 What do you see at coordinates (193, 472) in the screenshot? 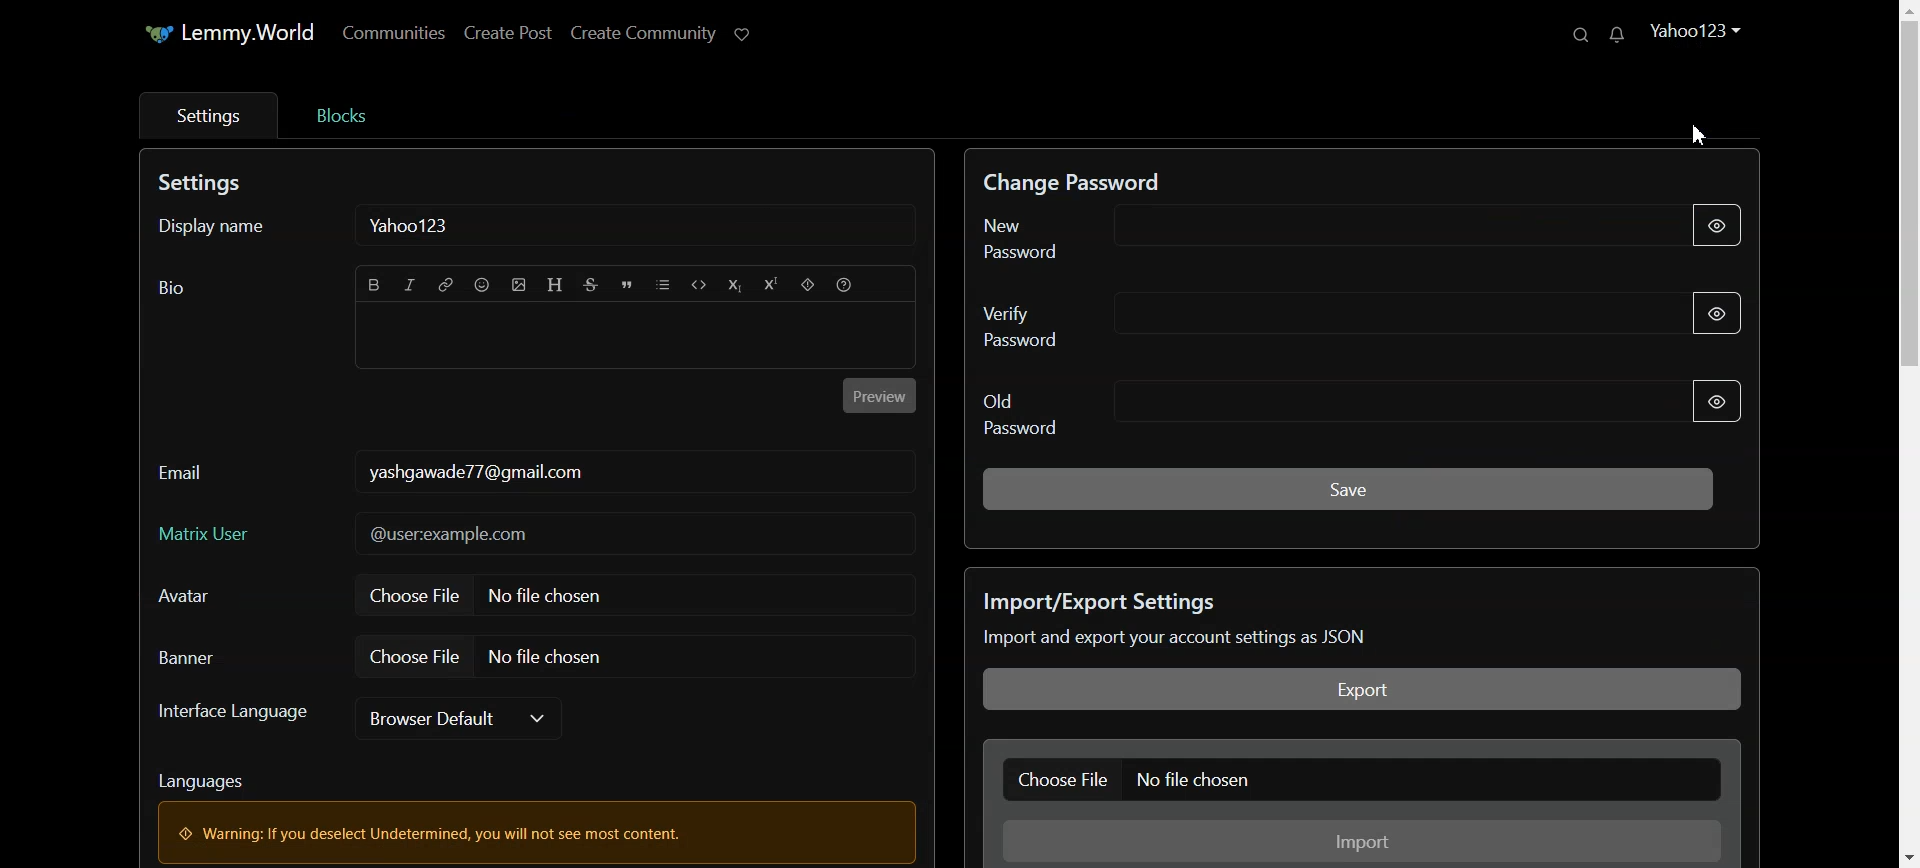
I see `Email` at bounding box center [193, 472].